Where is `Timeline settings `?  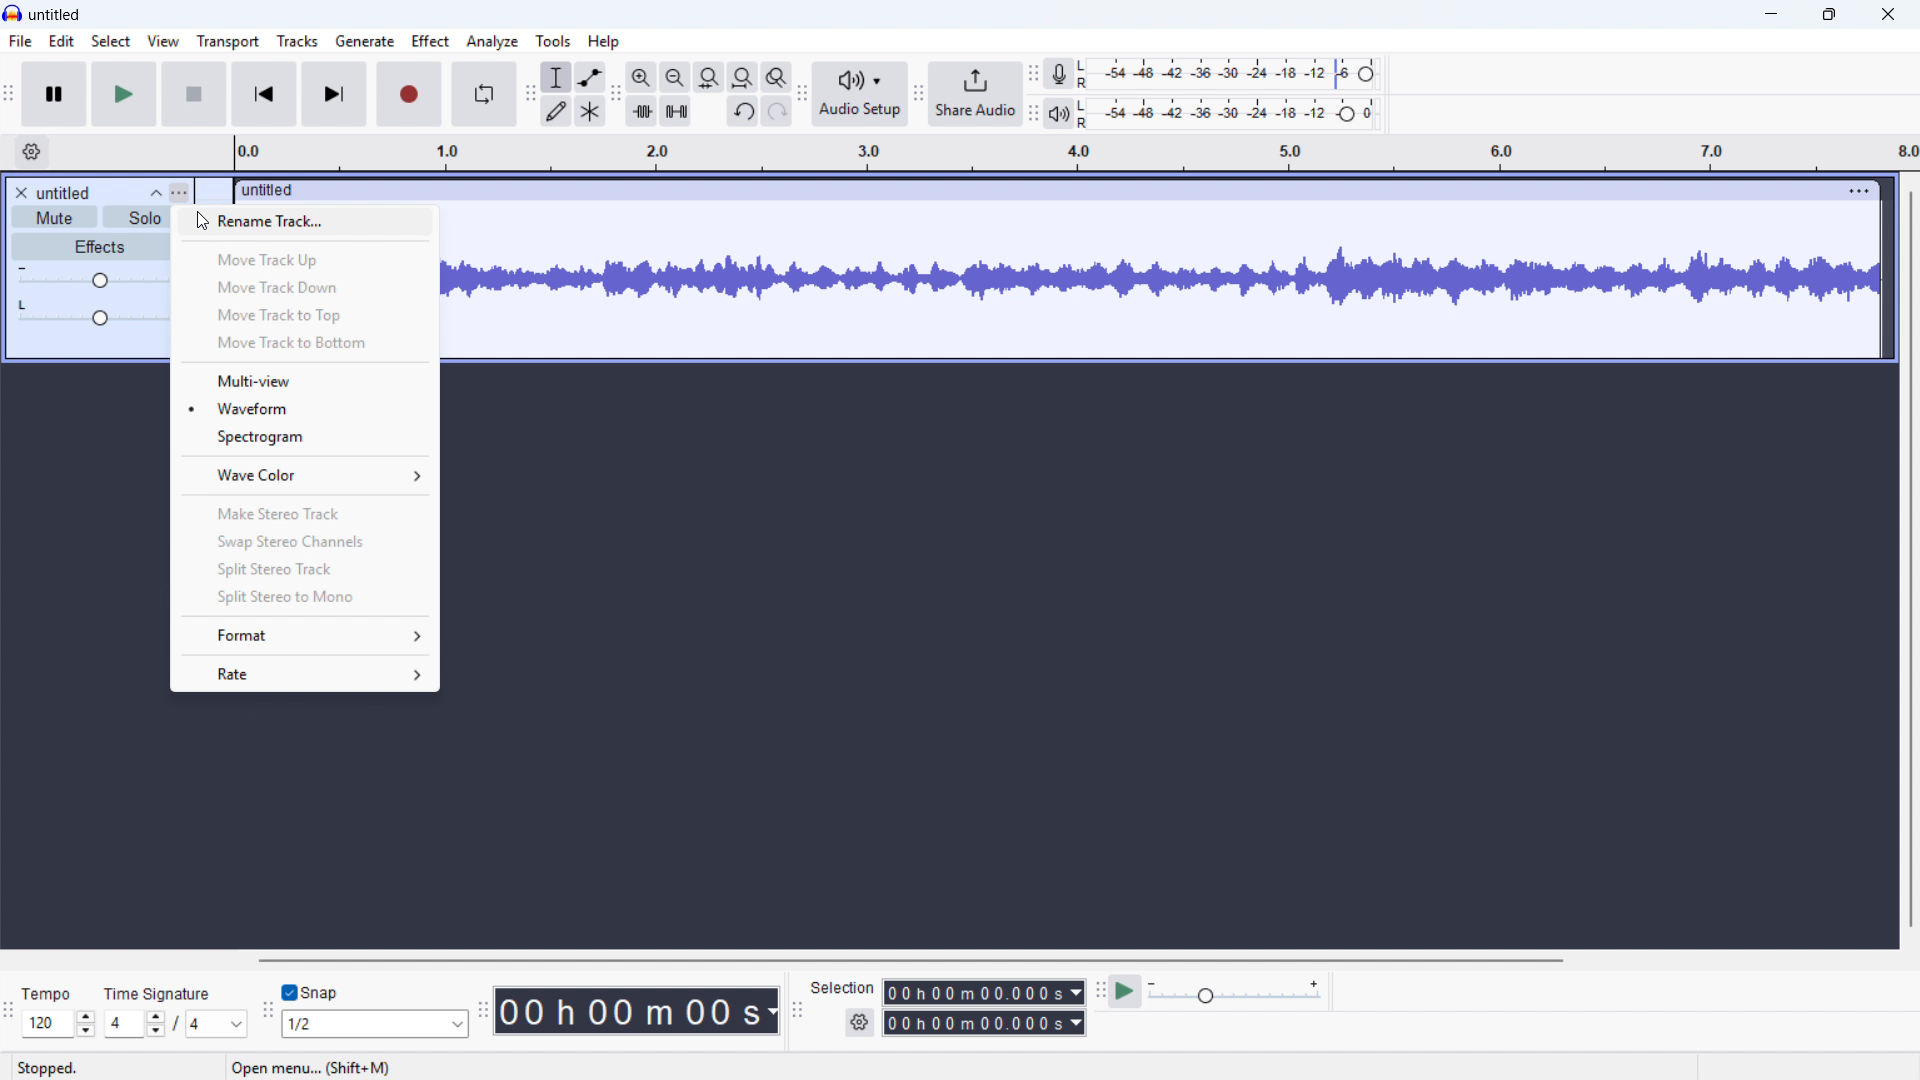
Timeline settings  is located at coordinates (31, 153).